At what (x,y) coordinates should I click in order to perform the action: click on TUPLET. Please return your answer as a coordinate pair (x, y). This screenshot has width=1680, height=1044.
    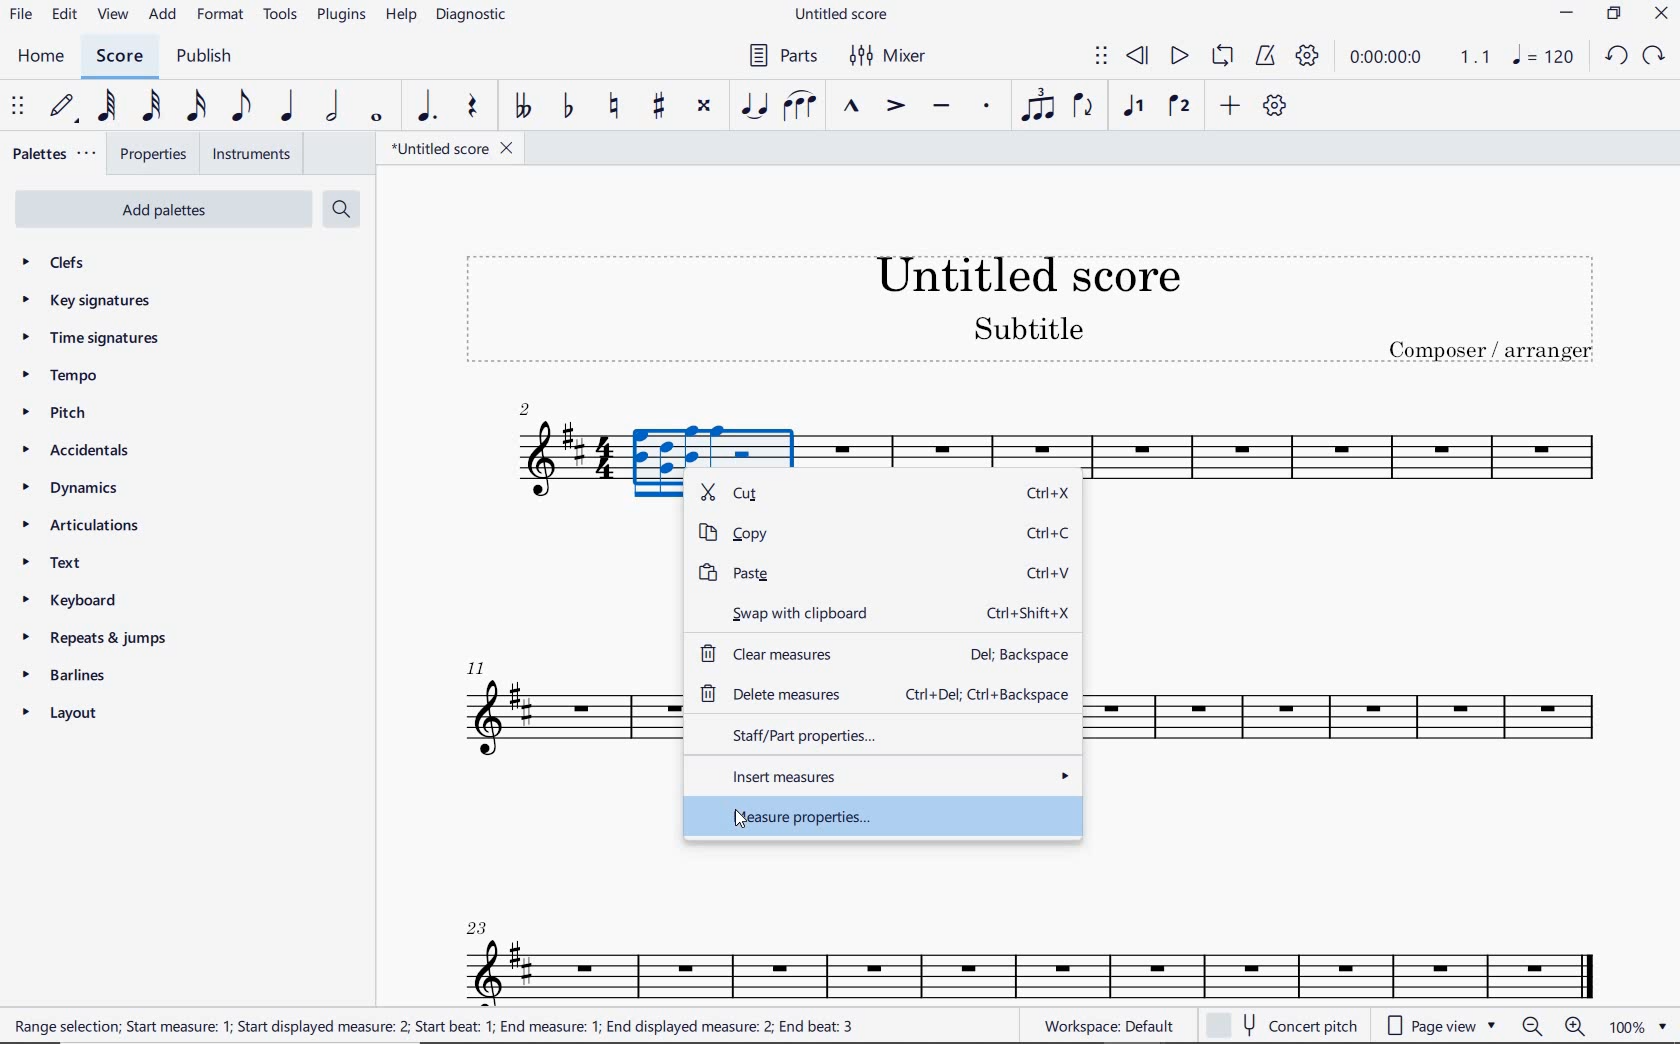
    Looking at the image, I should click on (1040, 105).